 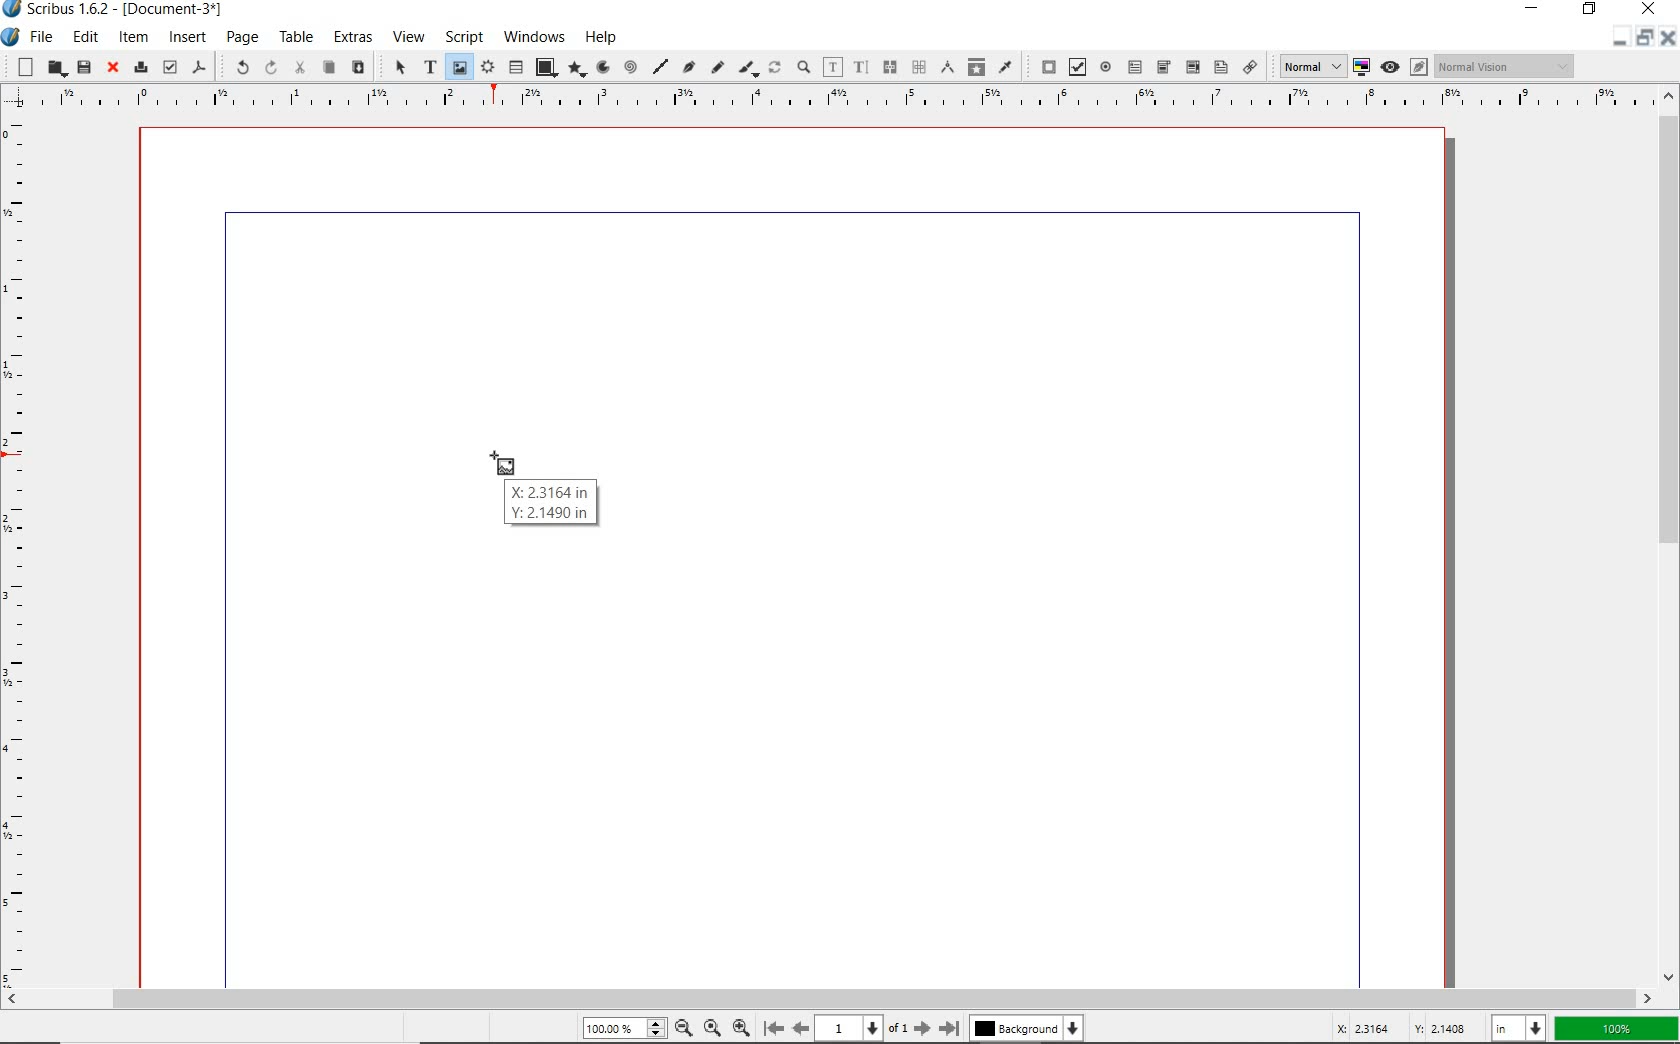 What do you see at coordinates (1506, 66) in the screenshot?
I see `visual appearance of display` at bounding box center [1506, 66].